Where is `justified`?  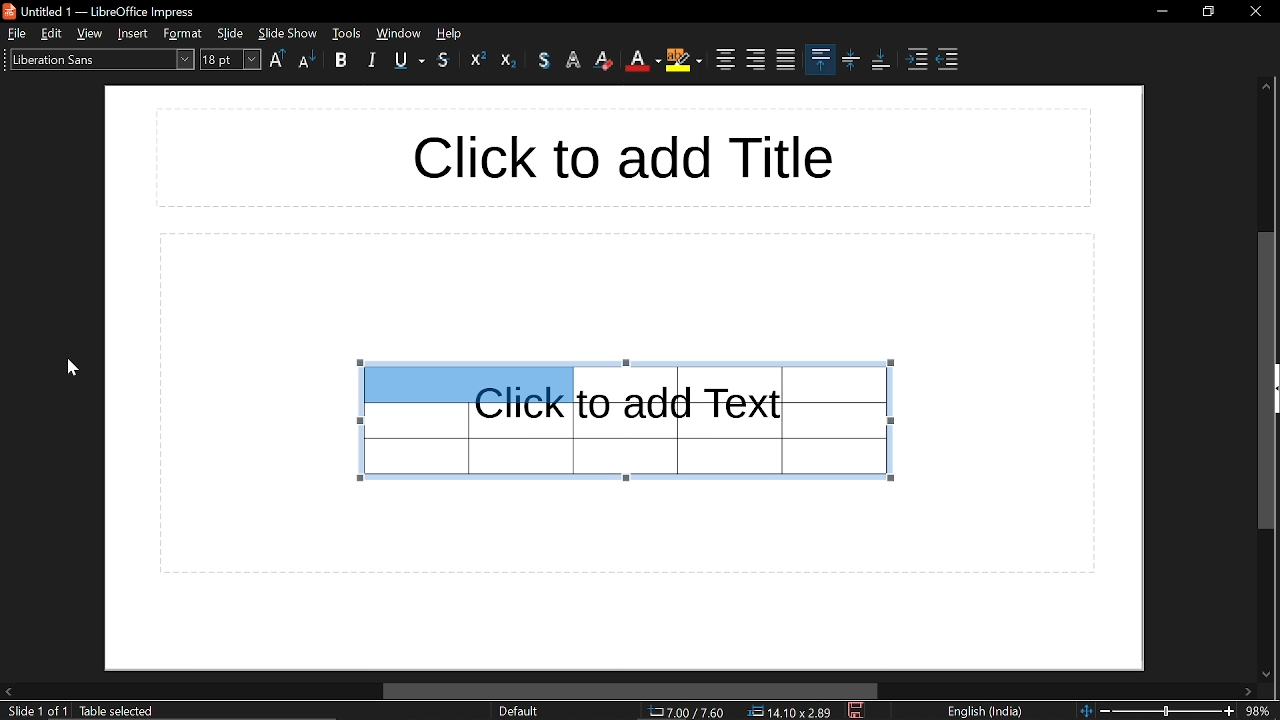
justified is located at coordinates (786, 60).